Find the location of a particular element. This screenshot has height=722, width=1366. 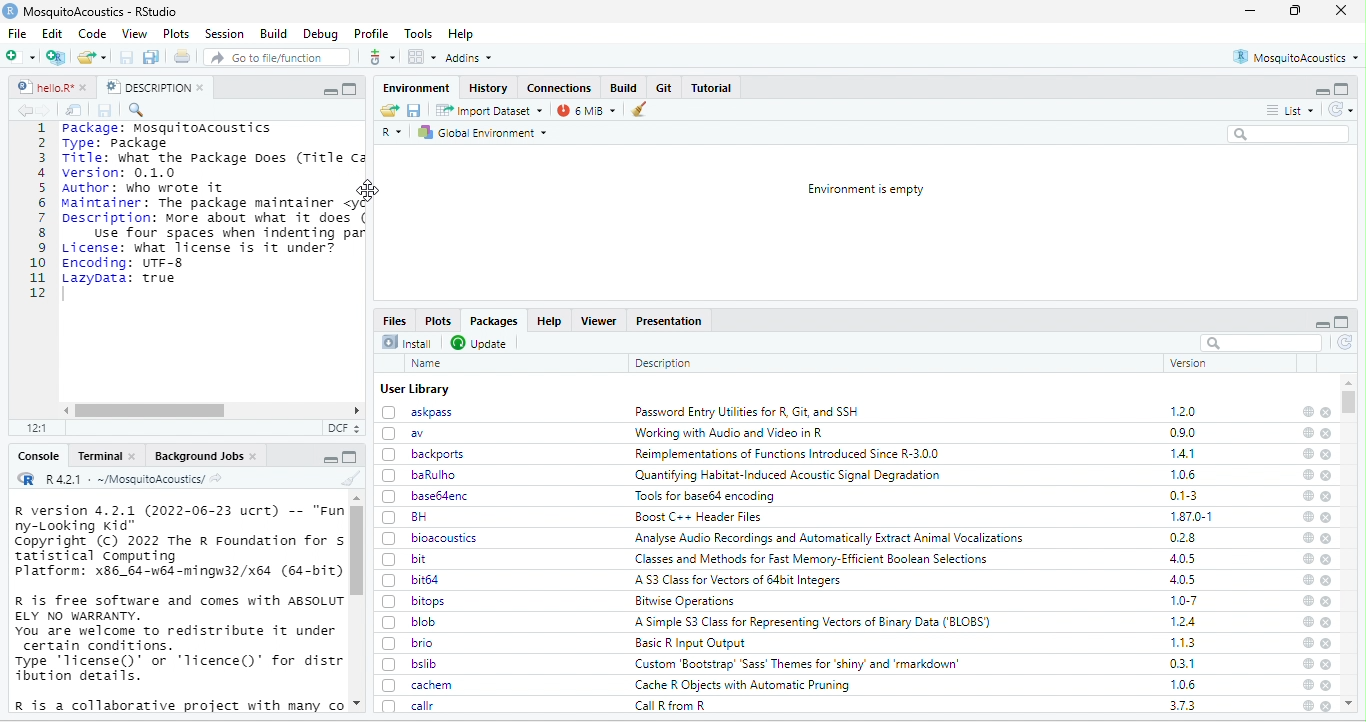

User Library is located at coordinates (416, 389).